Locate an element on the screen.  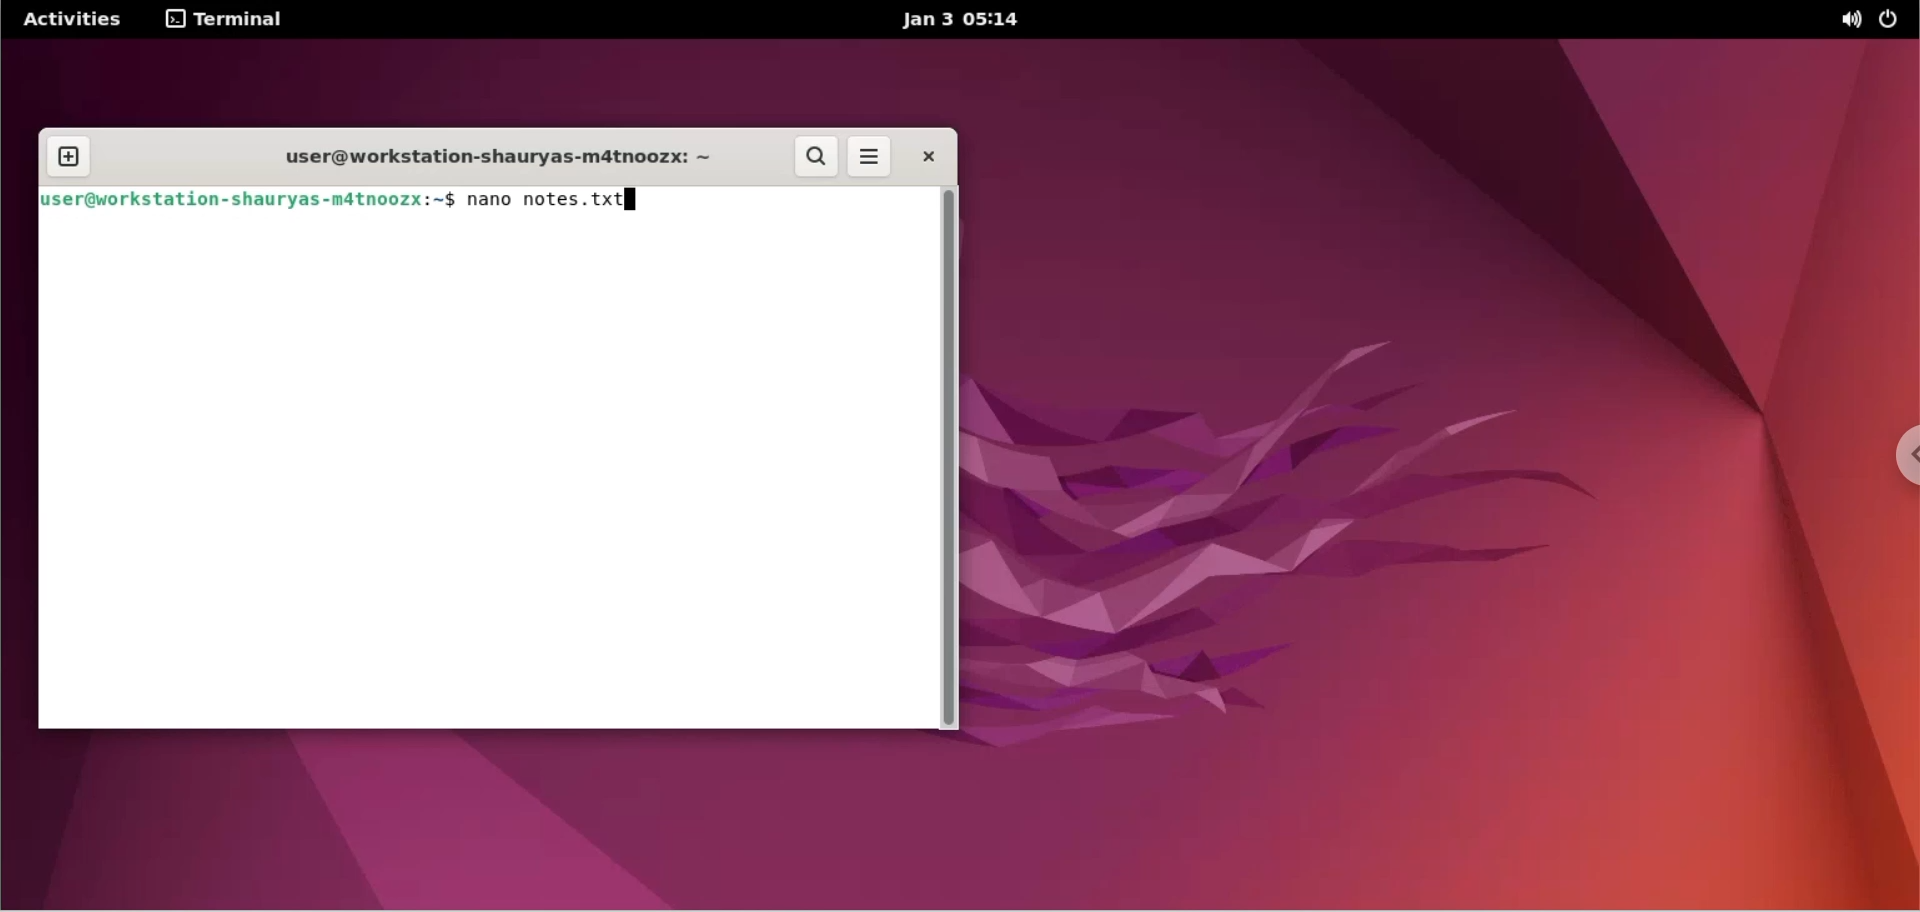
user@workstation-shauryas-m4tnoozx: ~ $ is located at coordinates (248, 202).